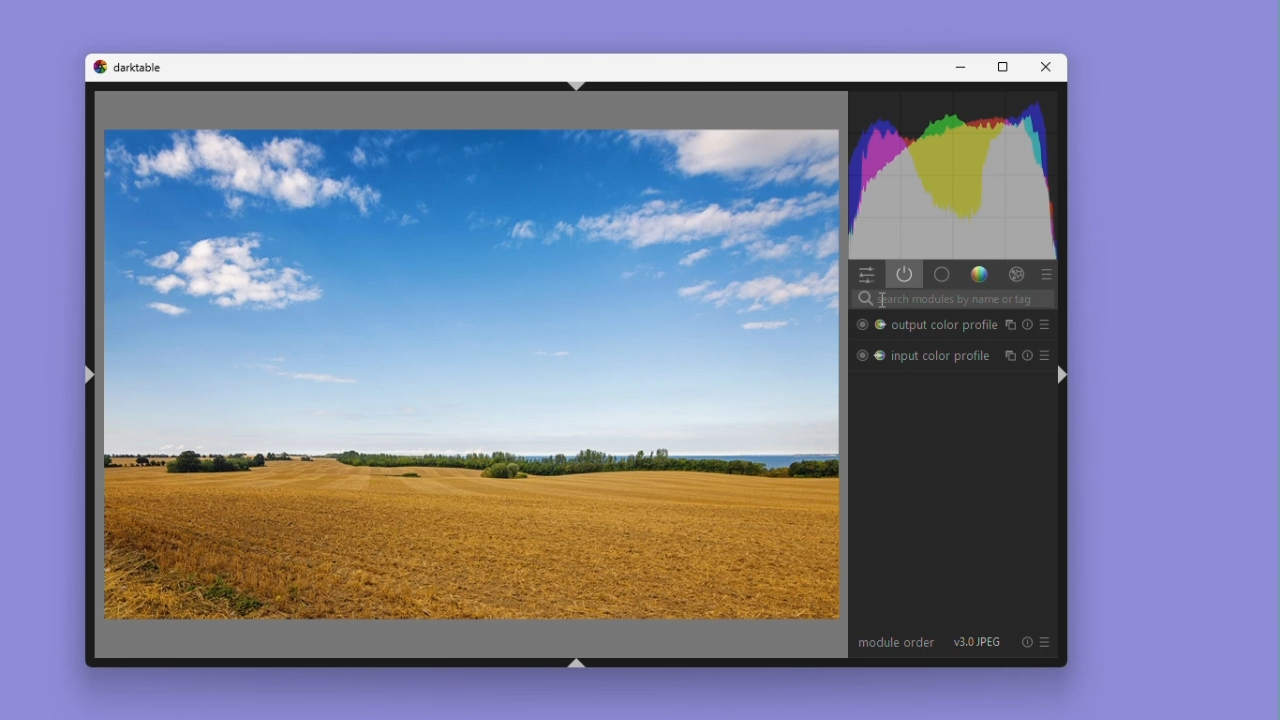 This screenshot has width=1280, height=720. I want to click on shift+ctrl+t, so click(579, 85).